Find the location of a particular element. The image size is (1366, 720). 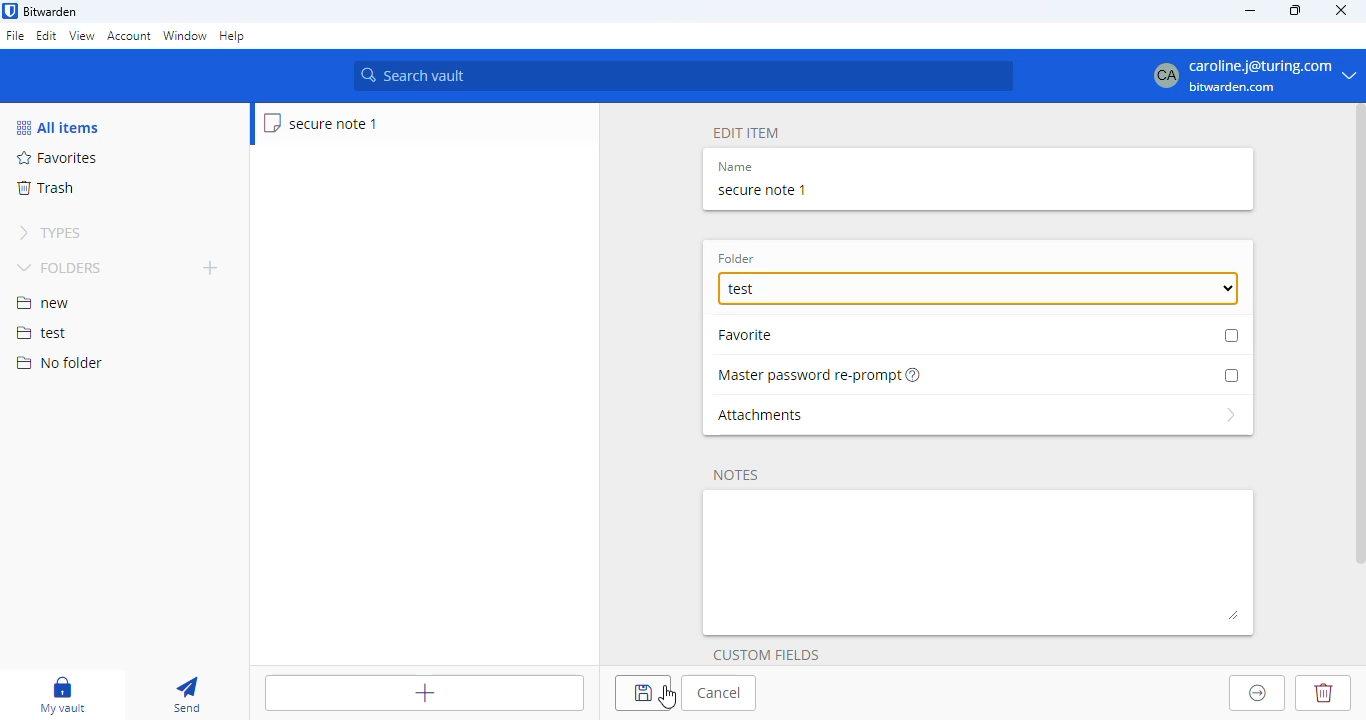

delete is located at coordinates (1322, 693).